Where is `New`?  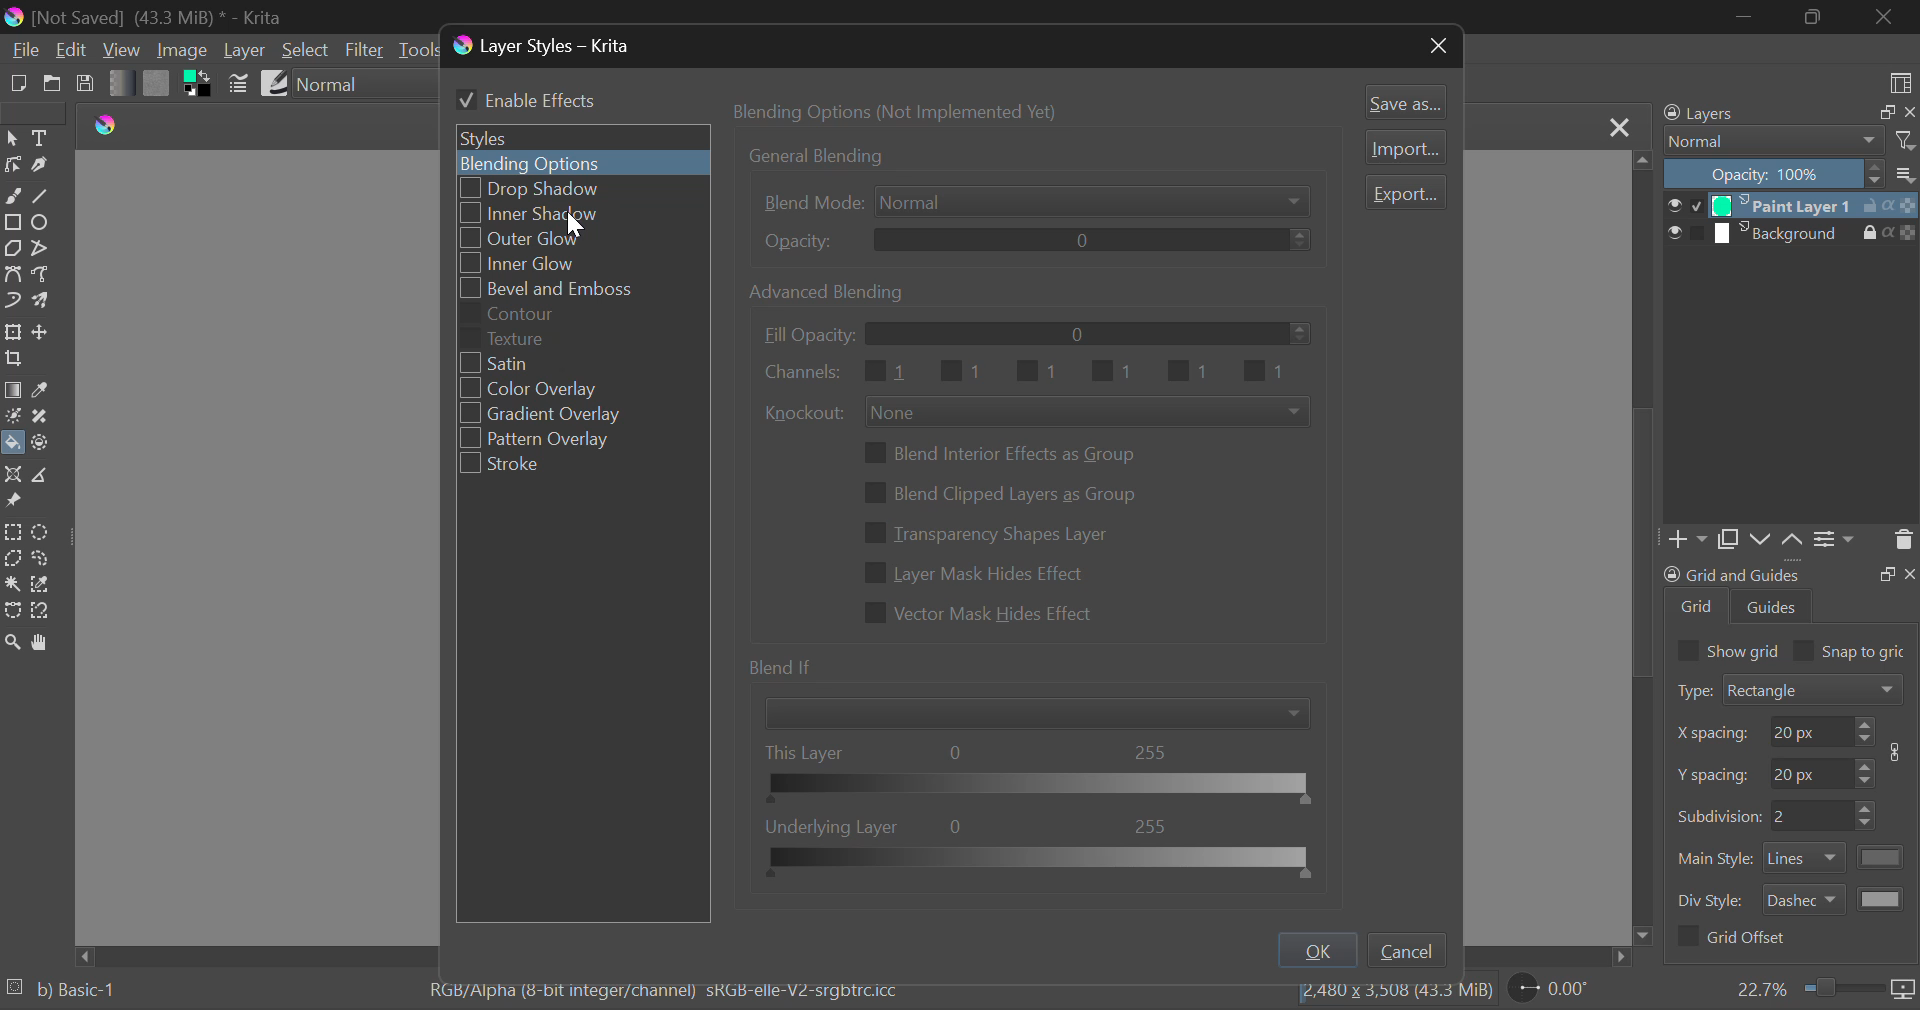
New is located at coordinates (18, 84).